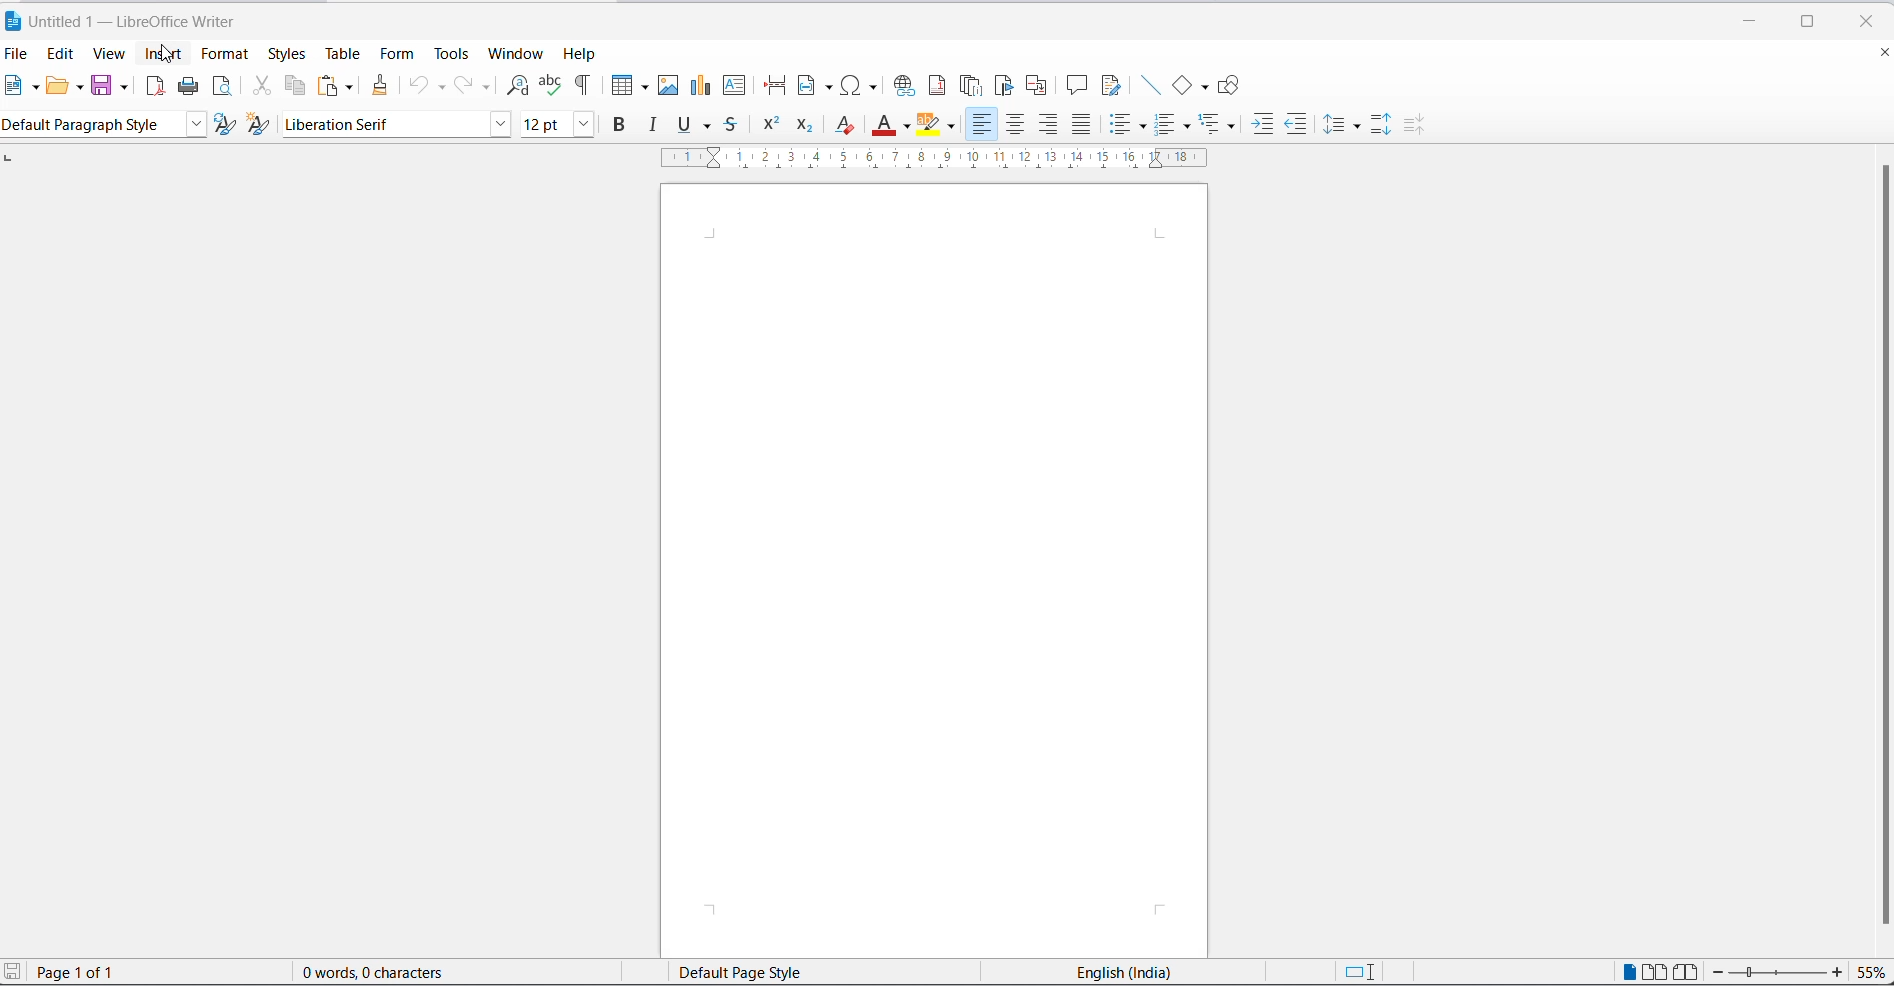 This screenshot has height=986, width=1894. What do you see at coordinates (12, 17) in the screenshot?
I see `LibreOffice Icon` at bounding box center [12, 17].